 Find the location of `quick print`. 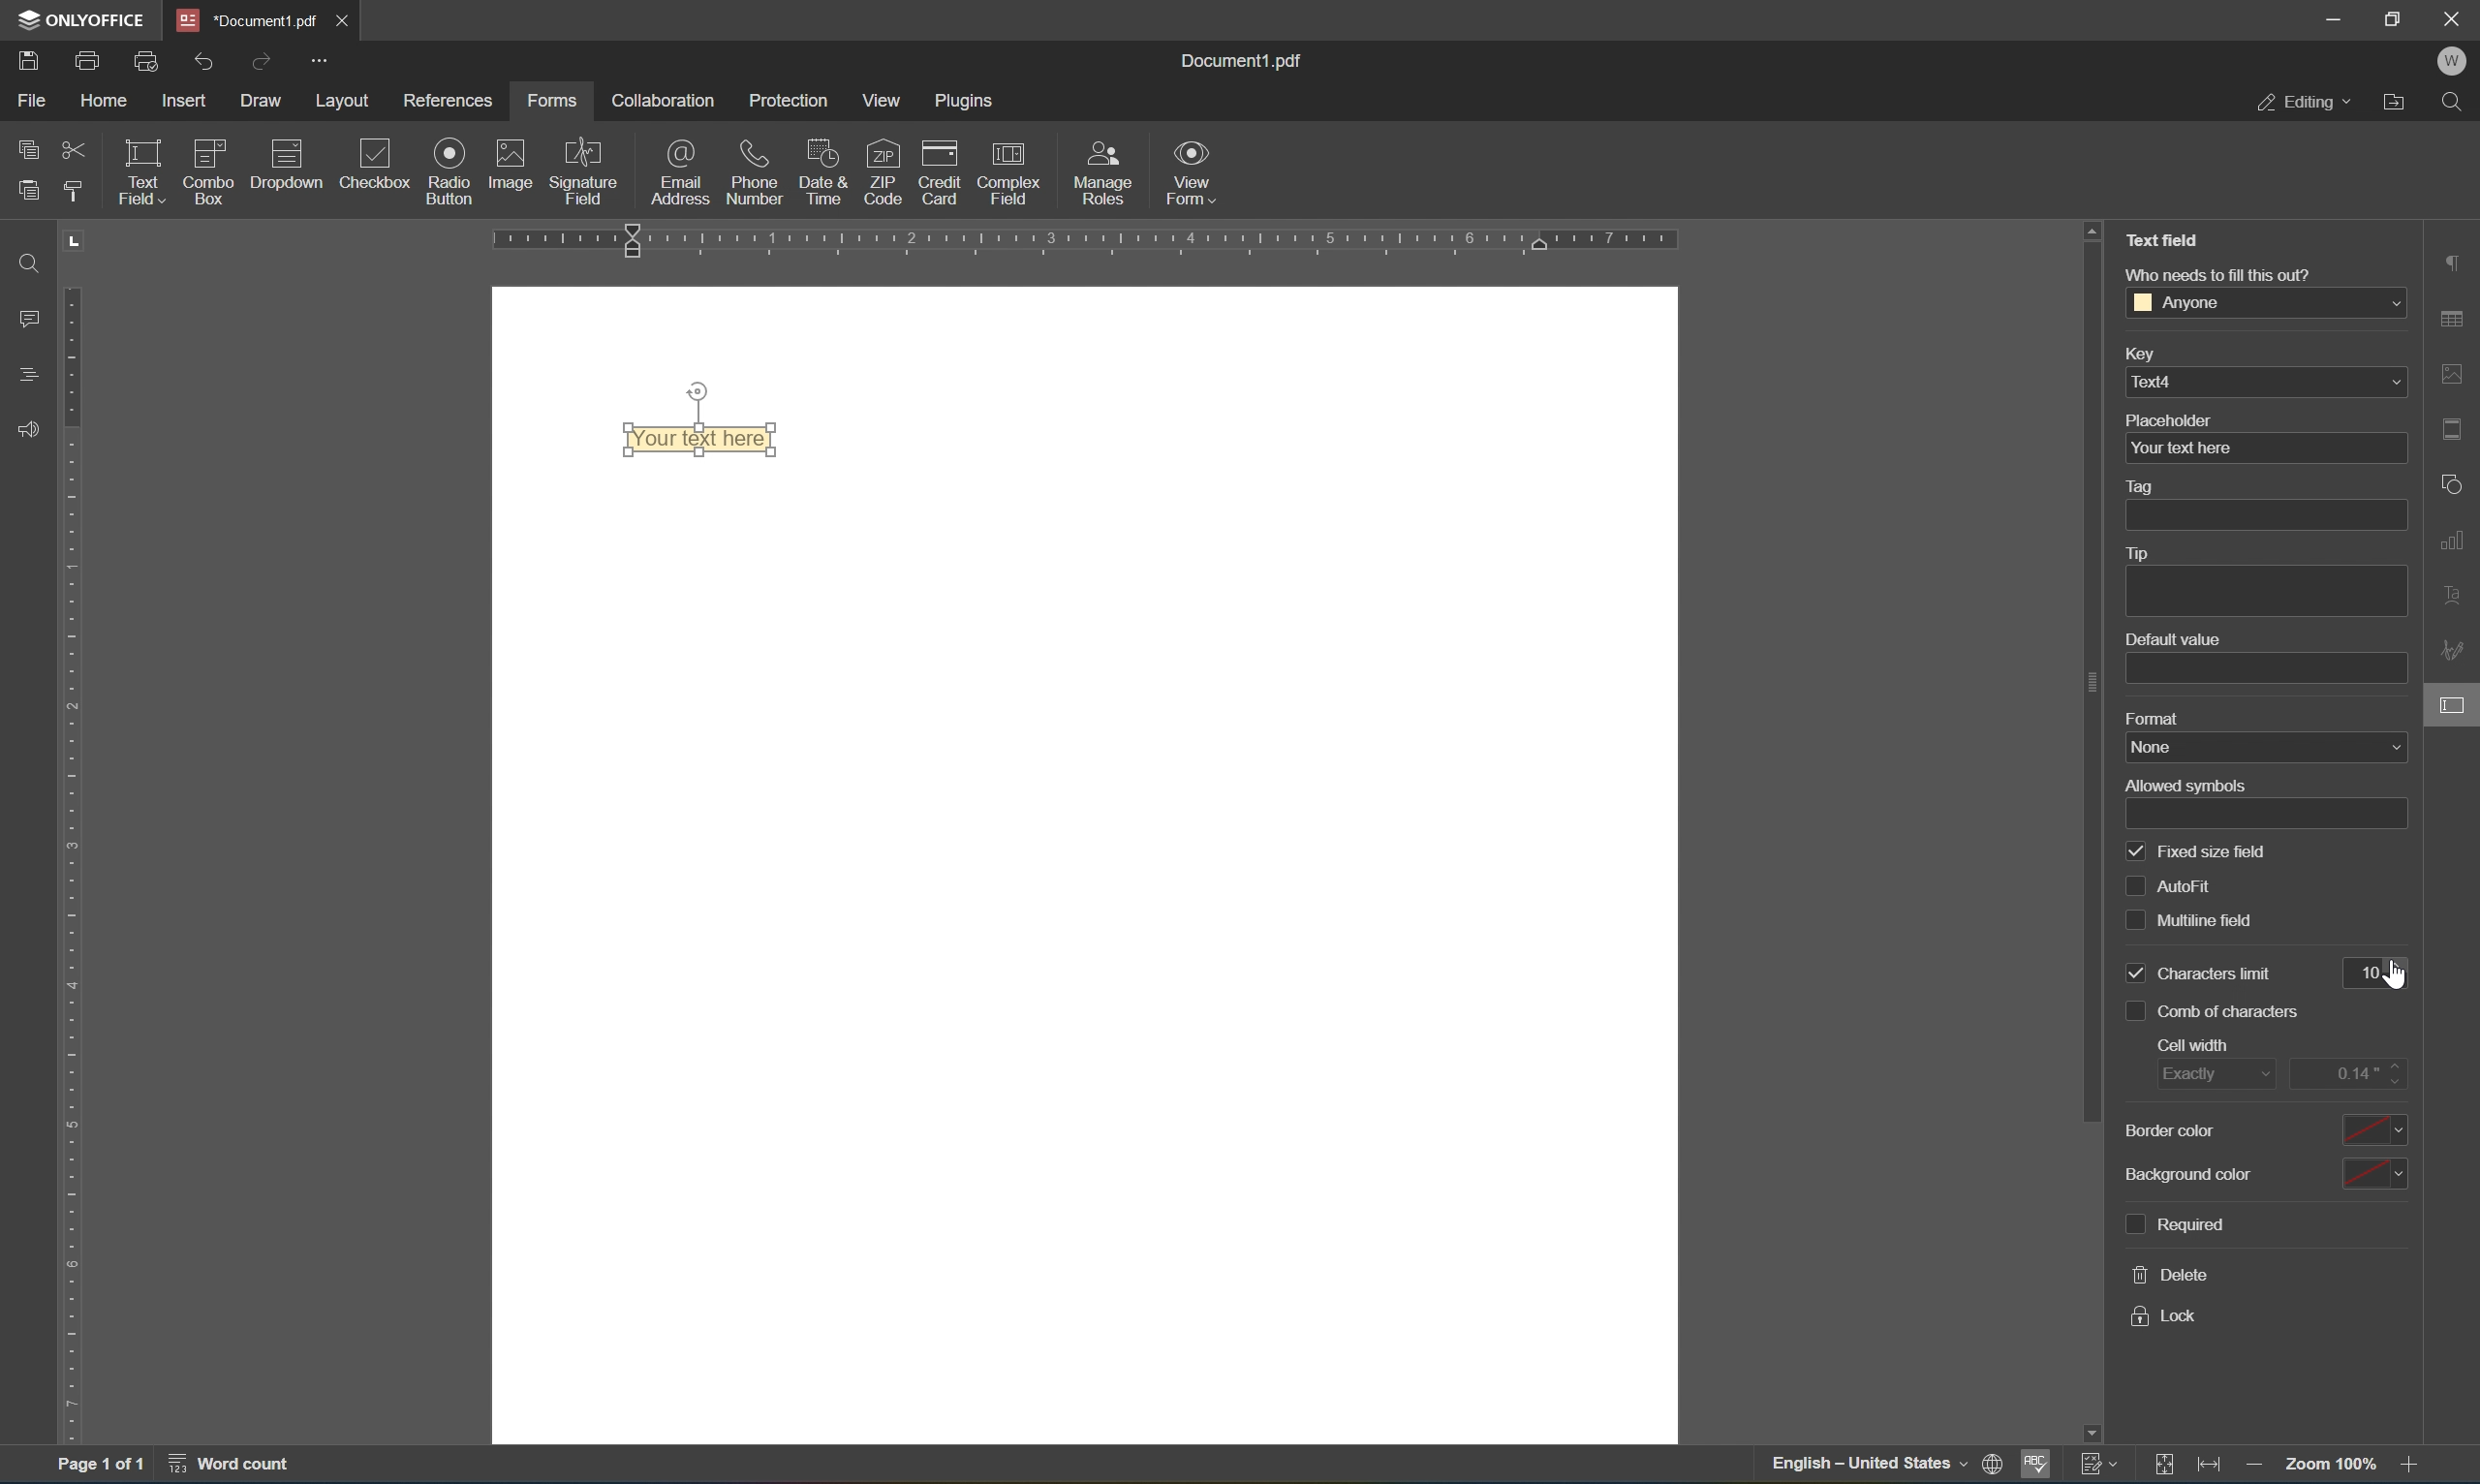

quick print is located at coordinates (143, 60).